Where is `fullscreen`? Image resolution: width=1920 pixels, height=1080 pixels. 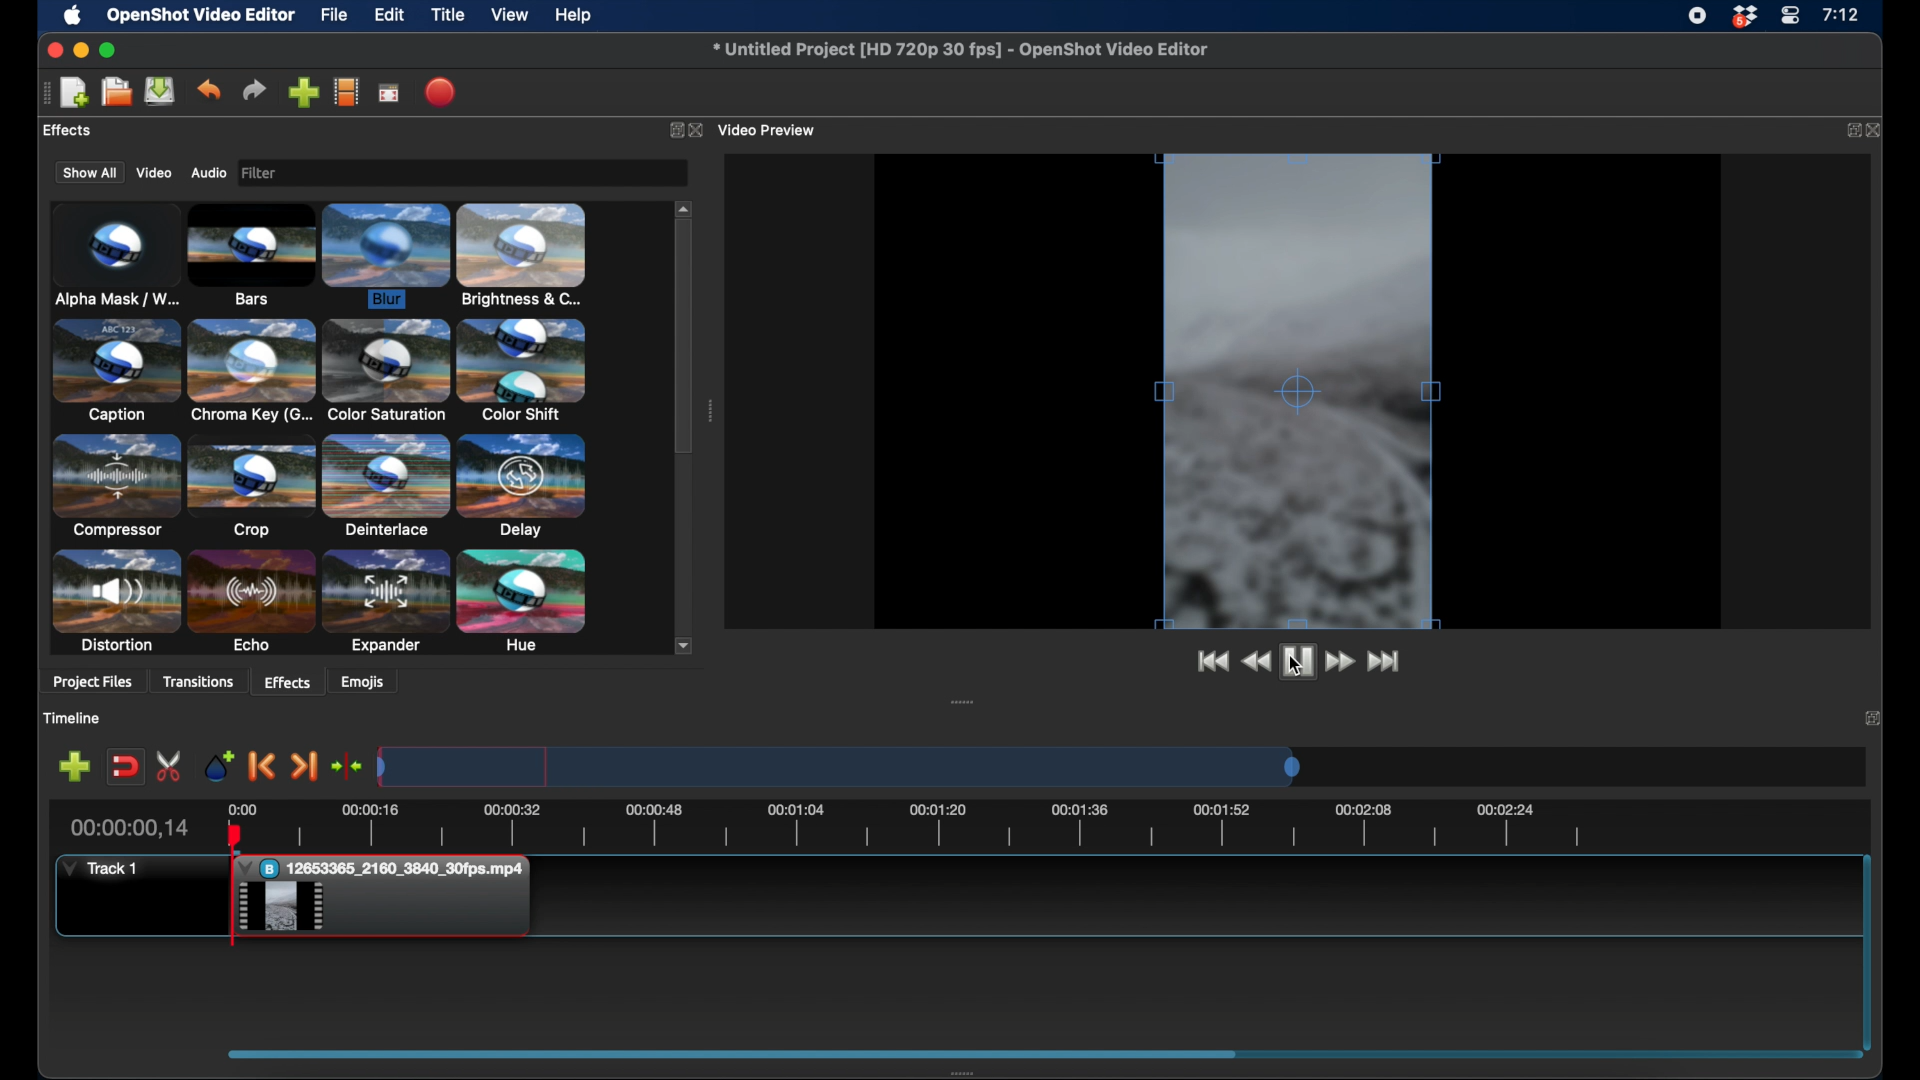 fullscreen is located at coordinates (390, 92).